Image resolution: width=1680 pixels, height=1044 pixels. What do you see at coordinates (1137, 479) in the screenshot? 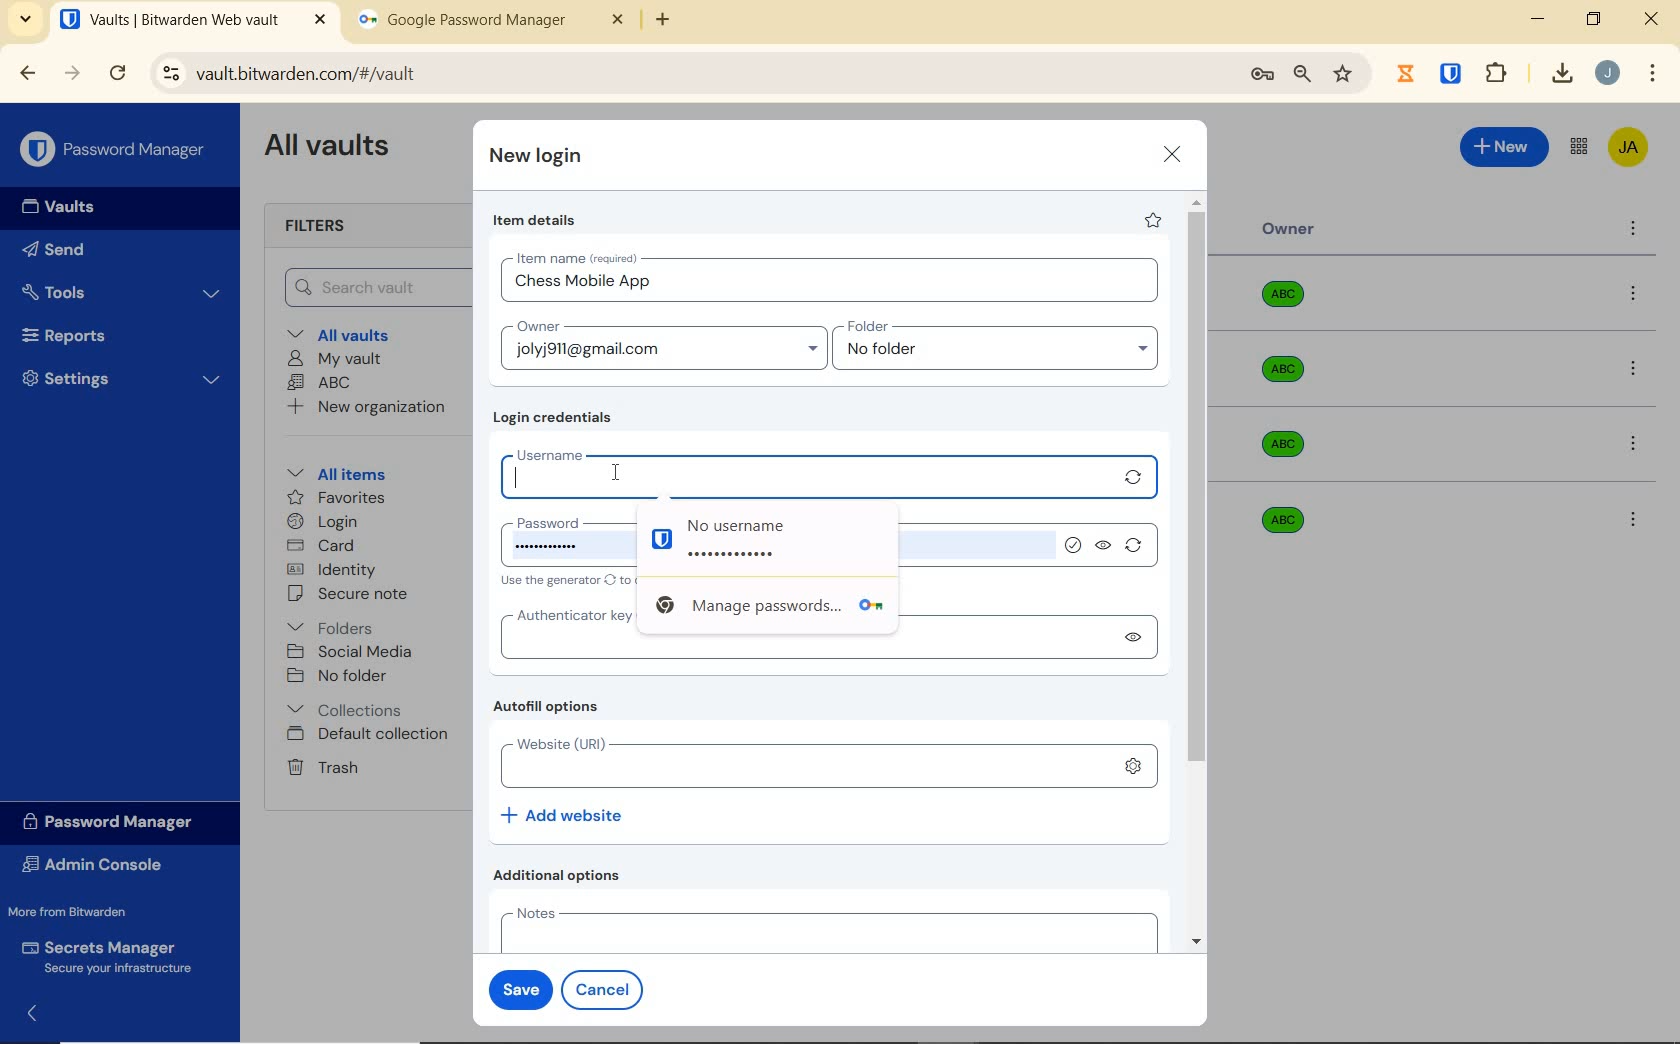
I see `generate` at bounding box center [1137, 479].